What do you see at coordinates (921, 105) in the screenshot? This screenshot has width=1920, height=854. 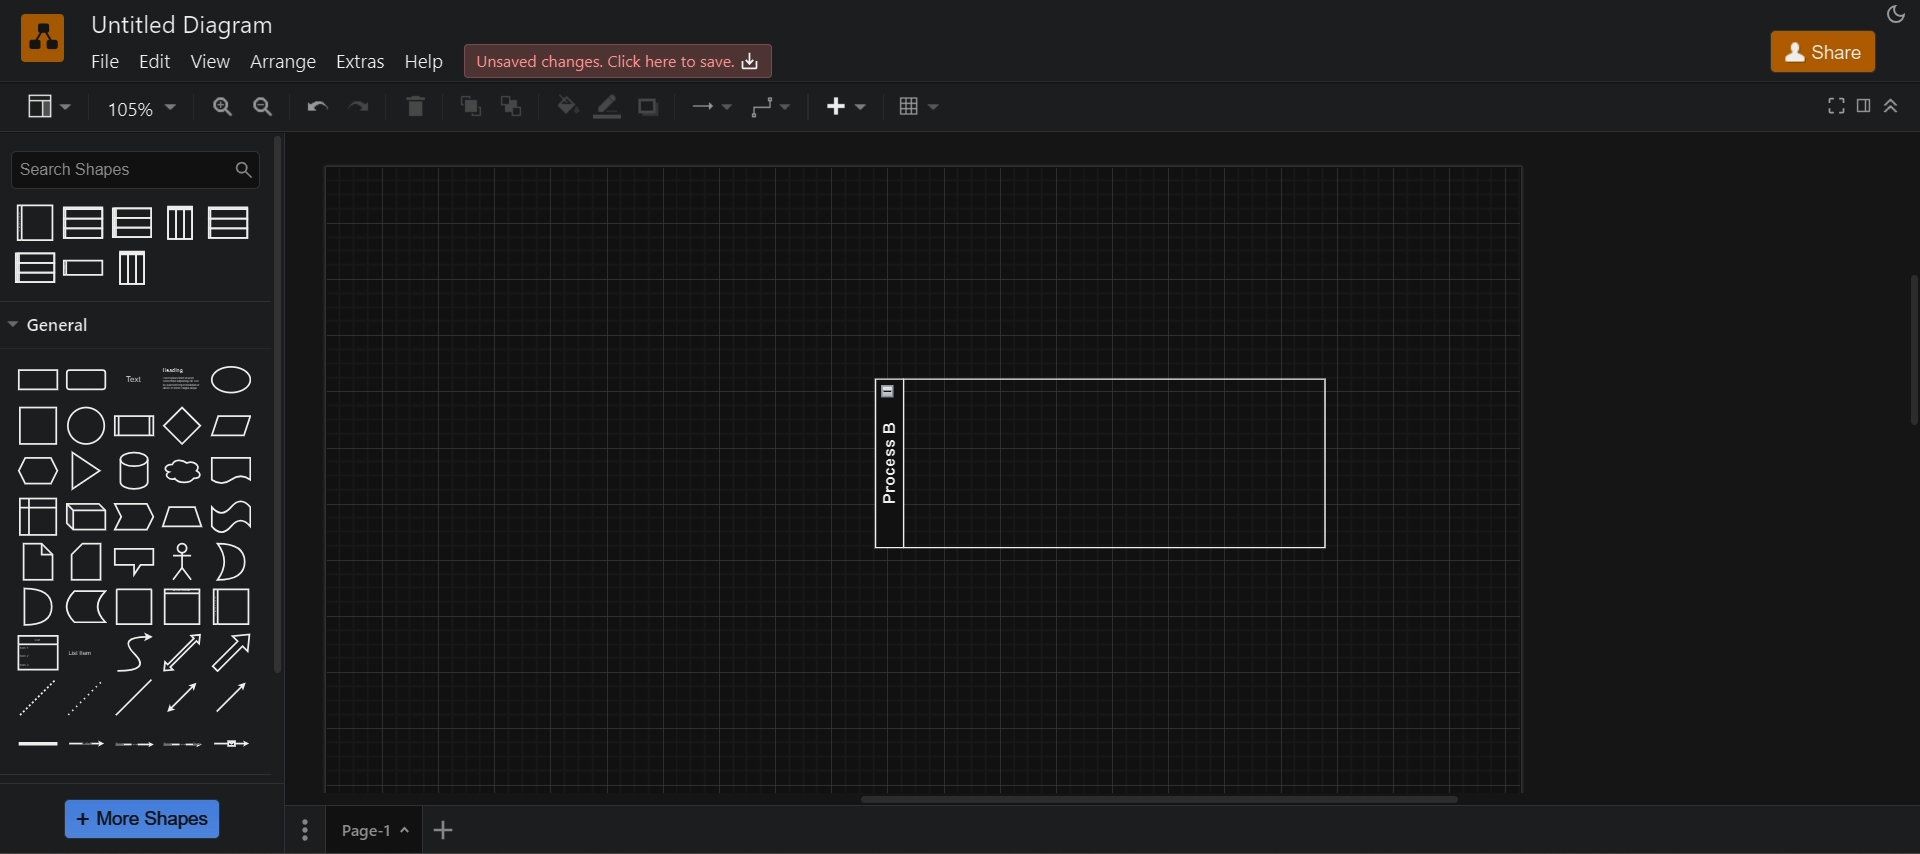 I see `table` at bounding box center [921, 105].